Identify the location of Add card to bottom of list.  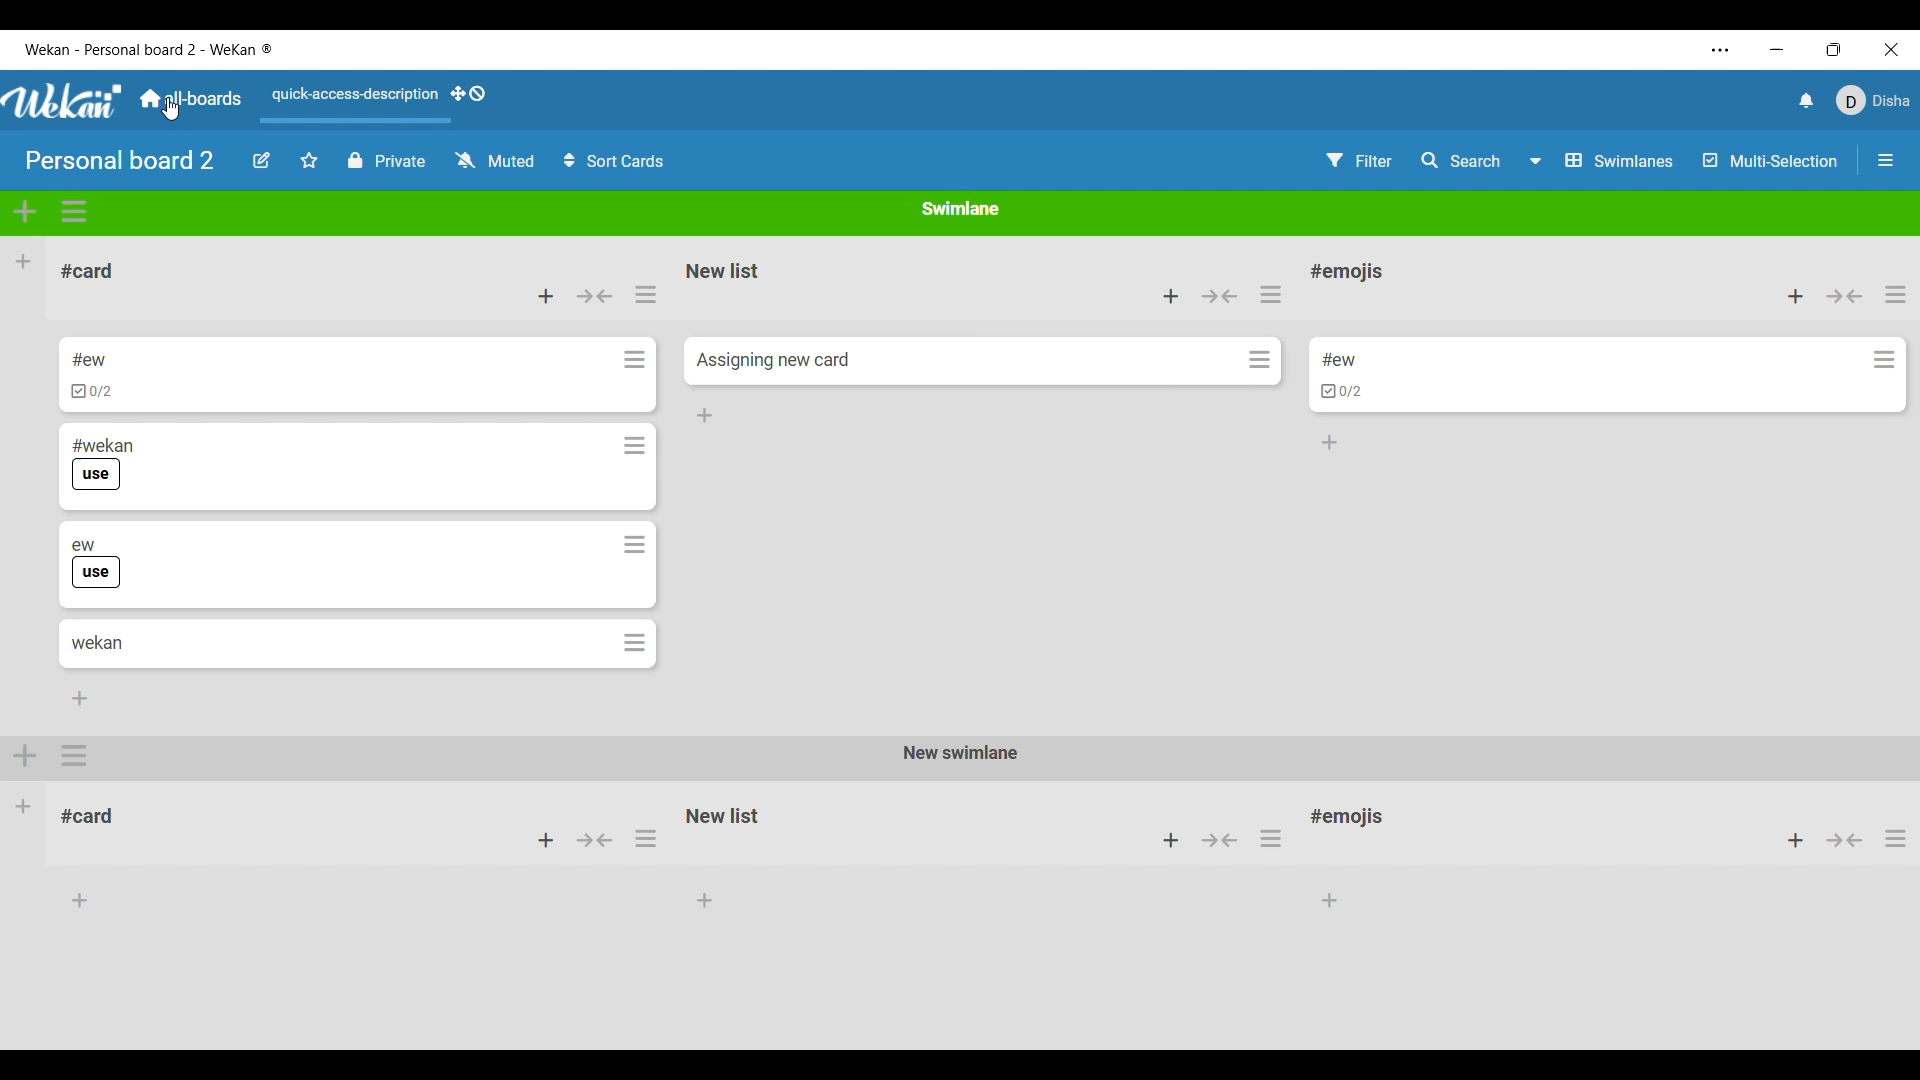
(1331, 442).